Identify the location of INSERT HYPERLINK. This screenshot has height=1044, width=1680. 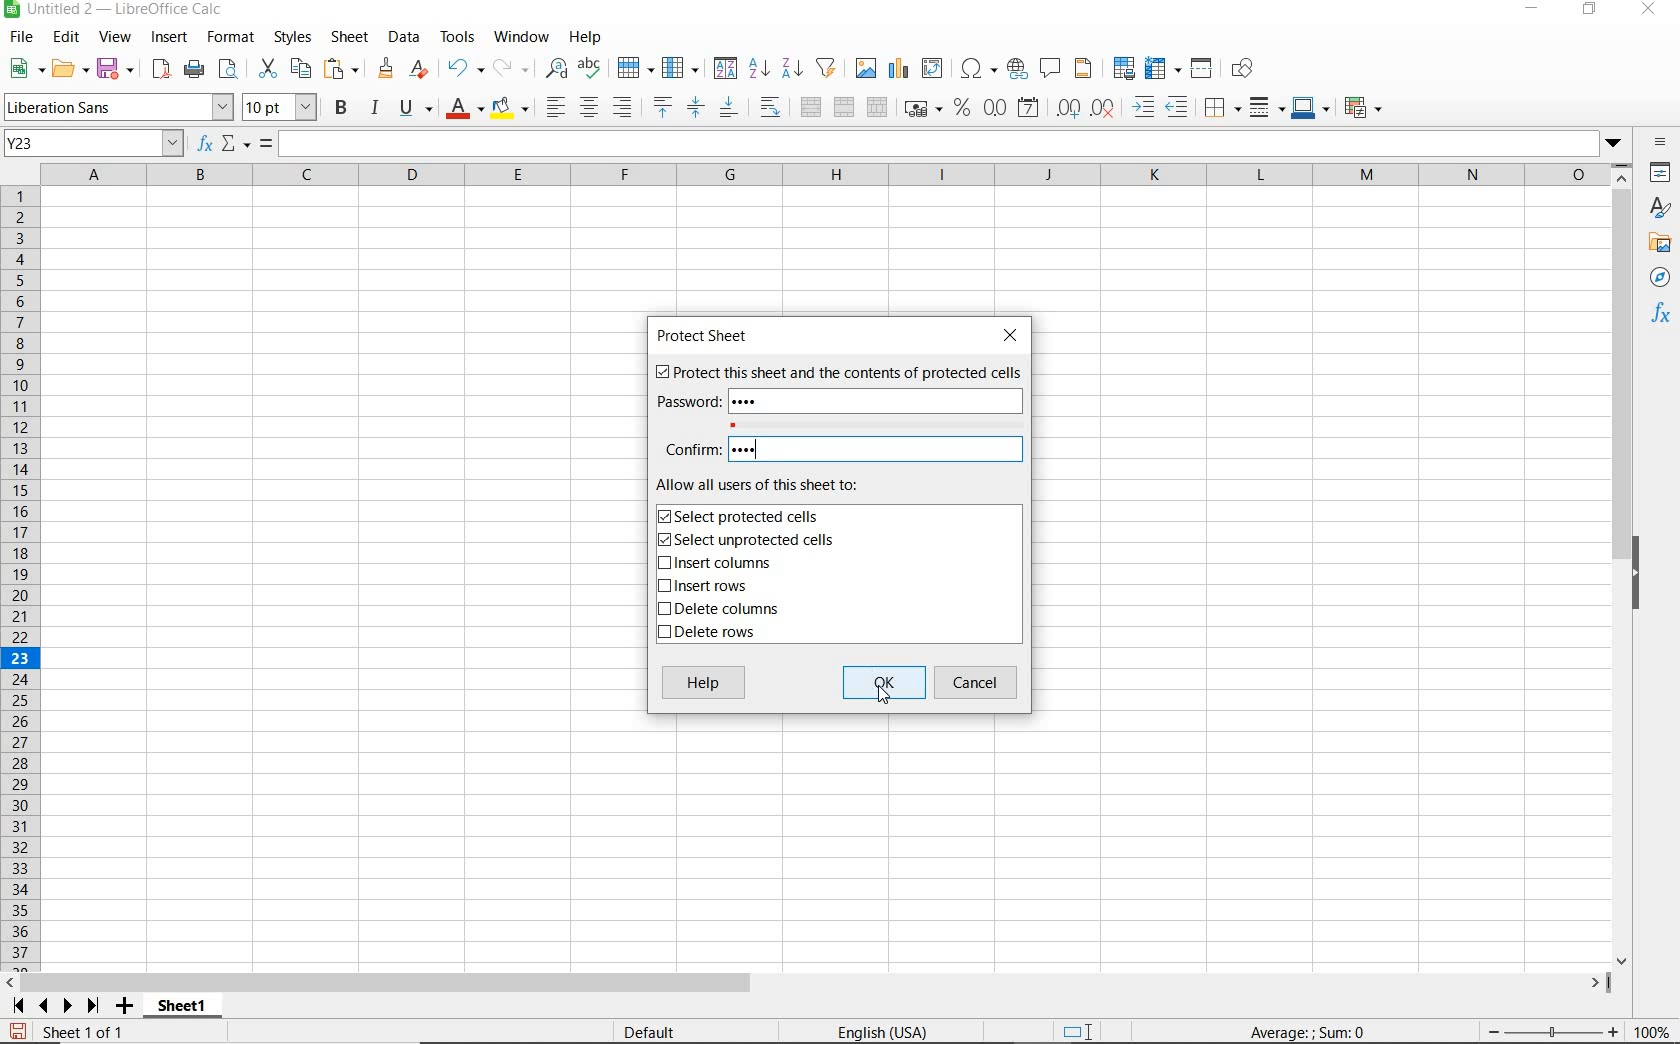
(1017, 69).